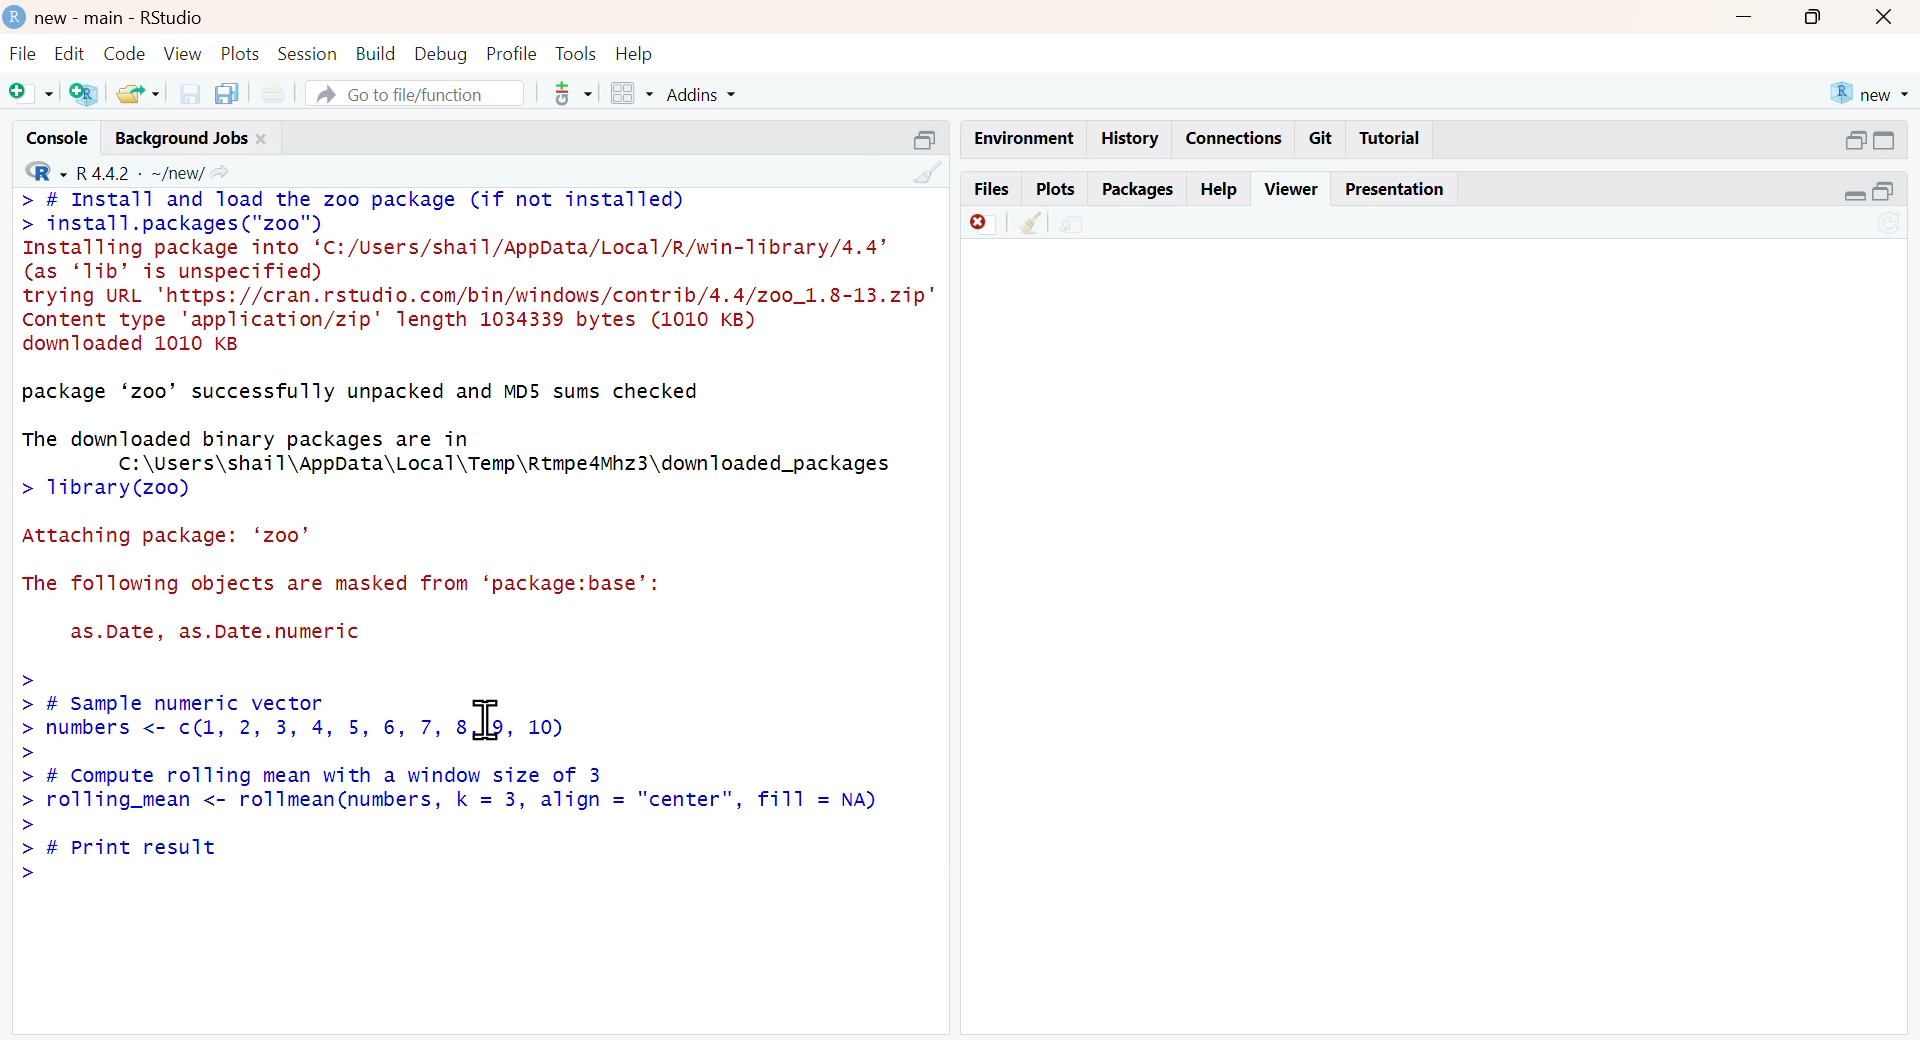 The height and width of the screenshot is (1040, 1920). What do you see at coordinates (180, 138) in the screenshot?
I see `Background jobs` at bounding box center [180, 138].